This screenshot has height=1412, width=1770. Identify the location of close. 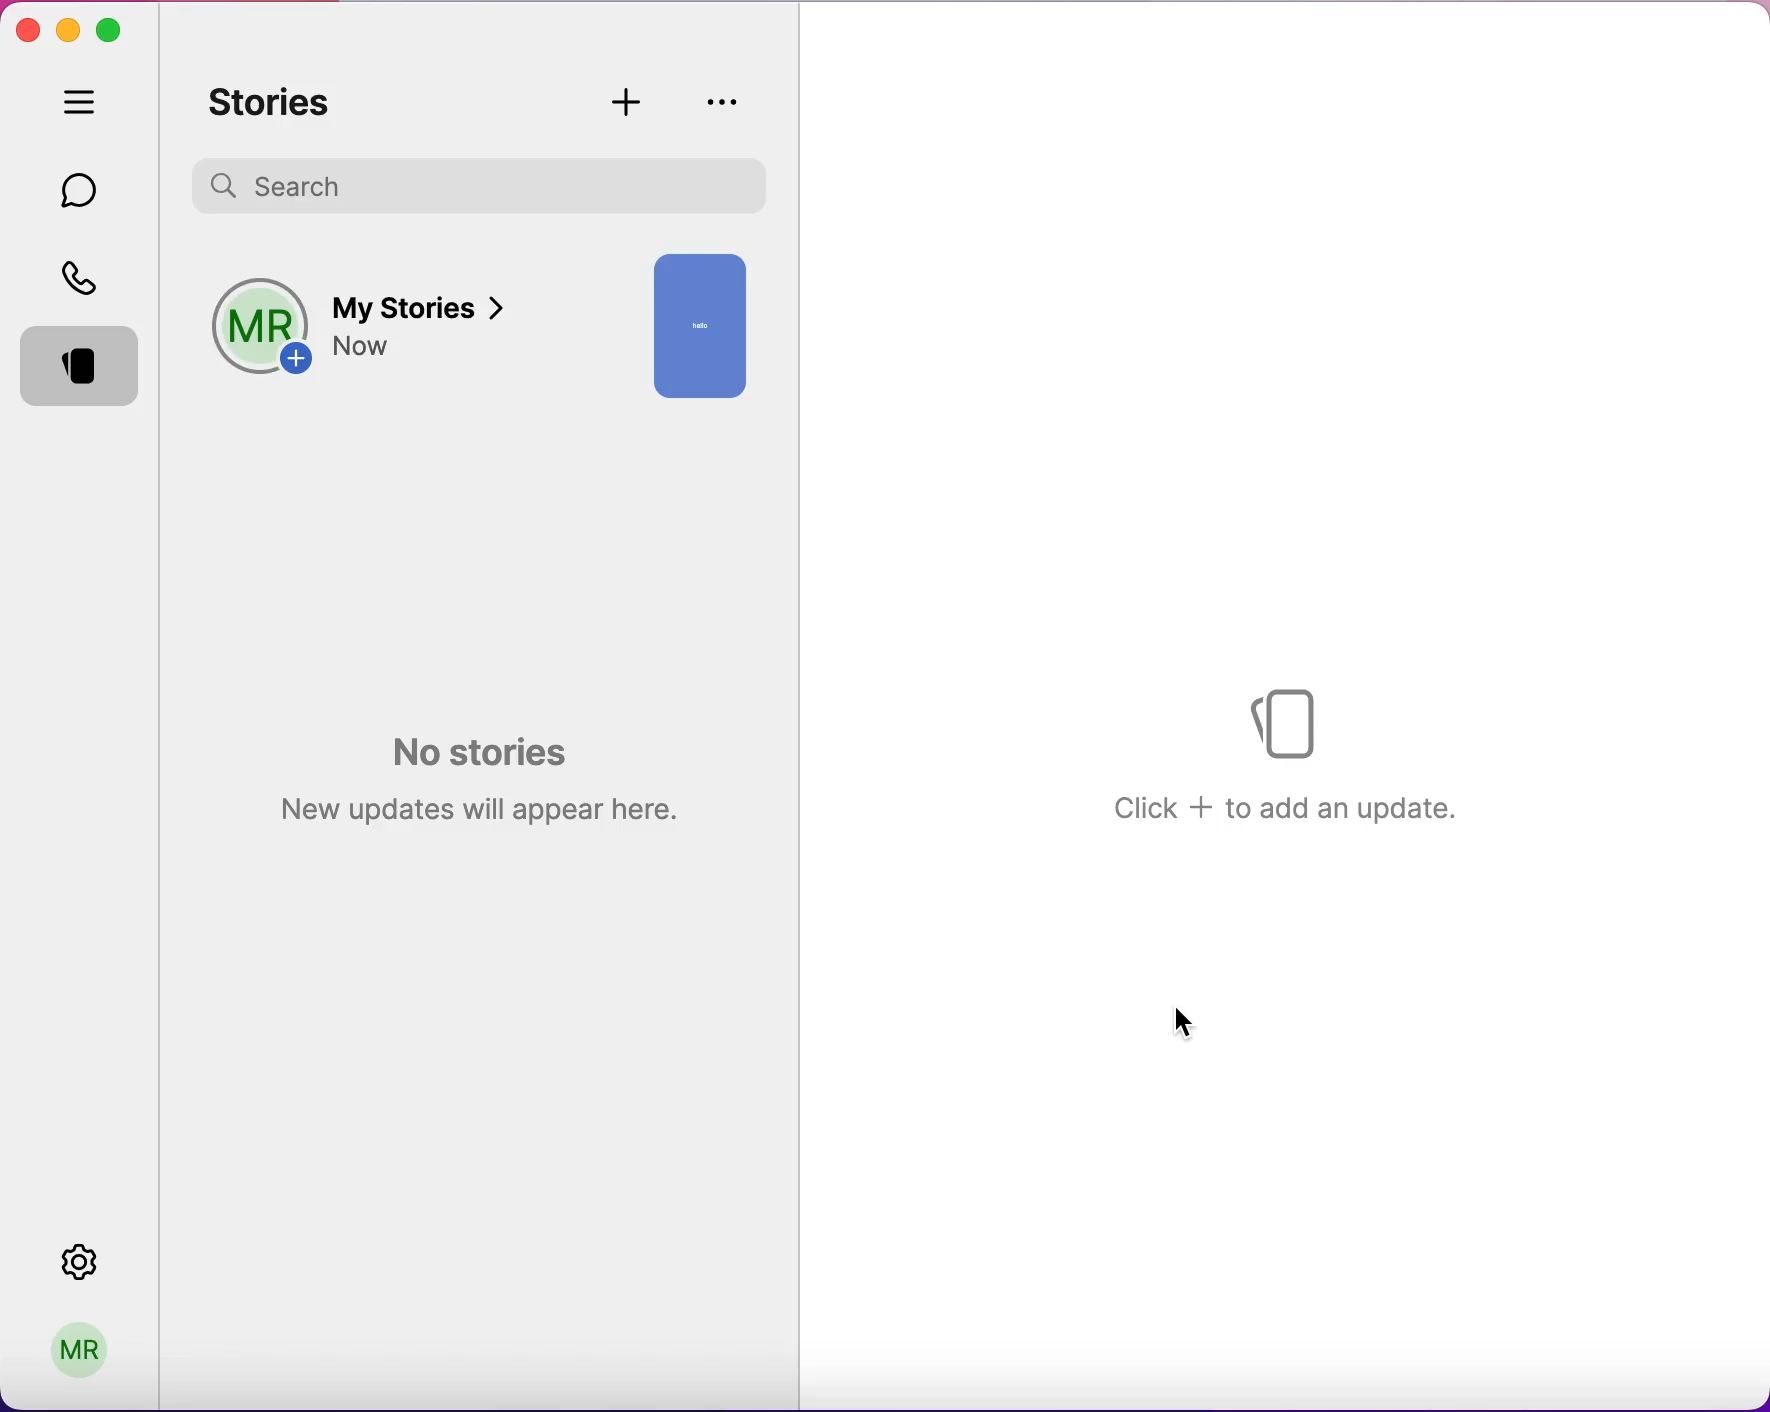
(27, 31).